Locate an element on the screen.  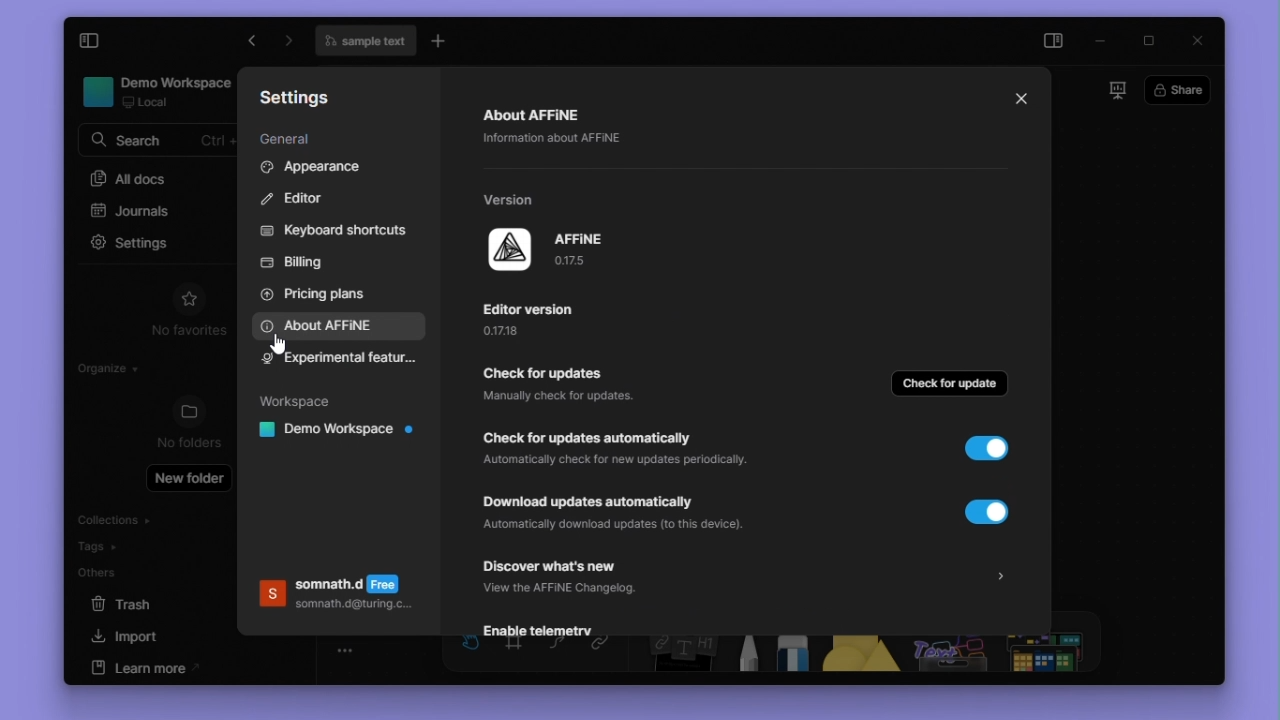
cursor is located at coordinates (274, 346).